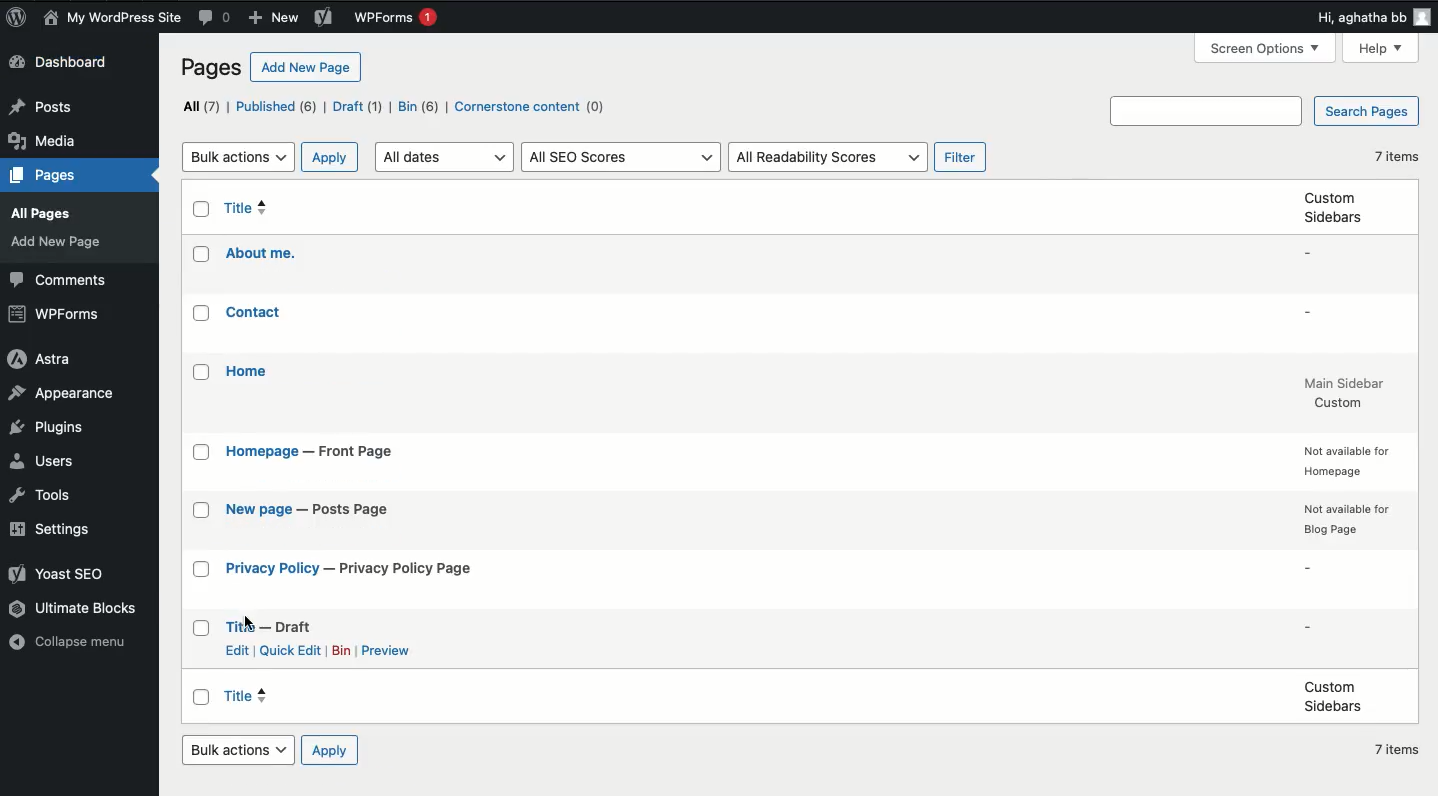 This screenshot has height=796, width=1438. I want to click on Apply, so click(327, 752).